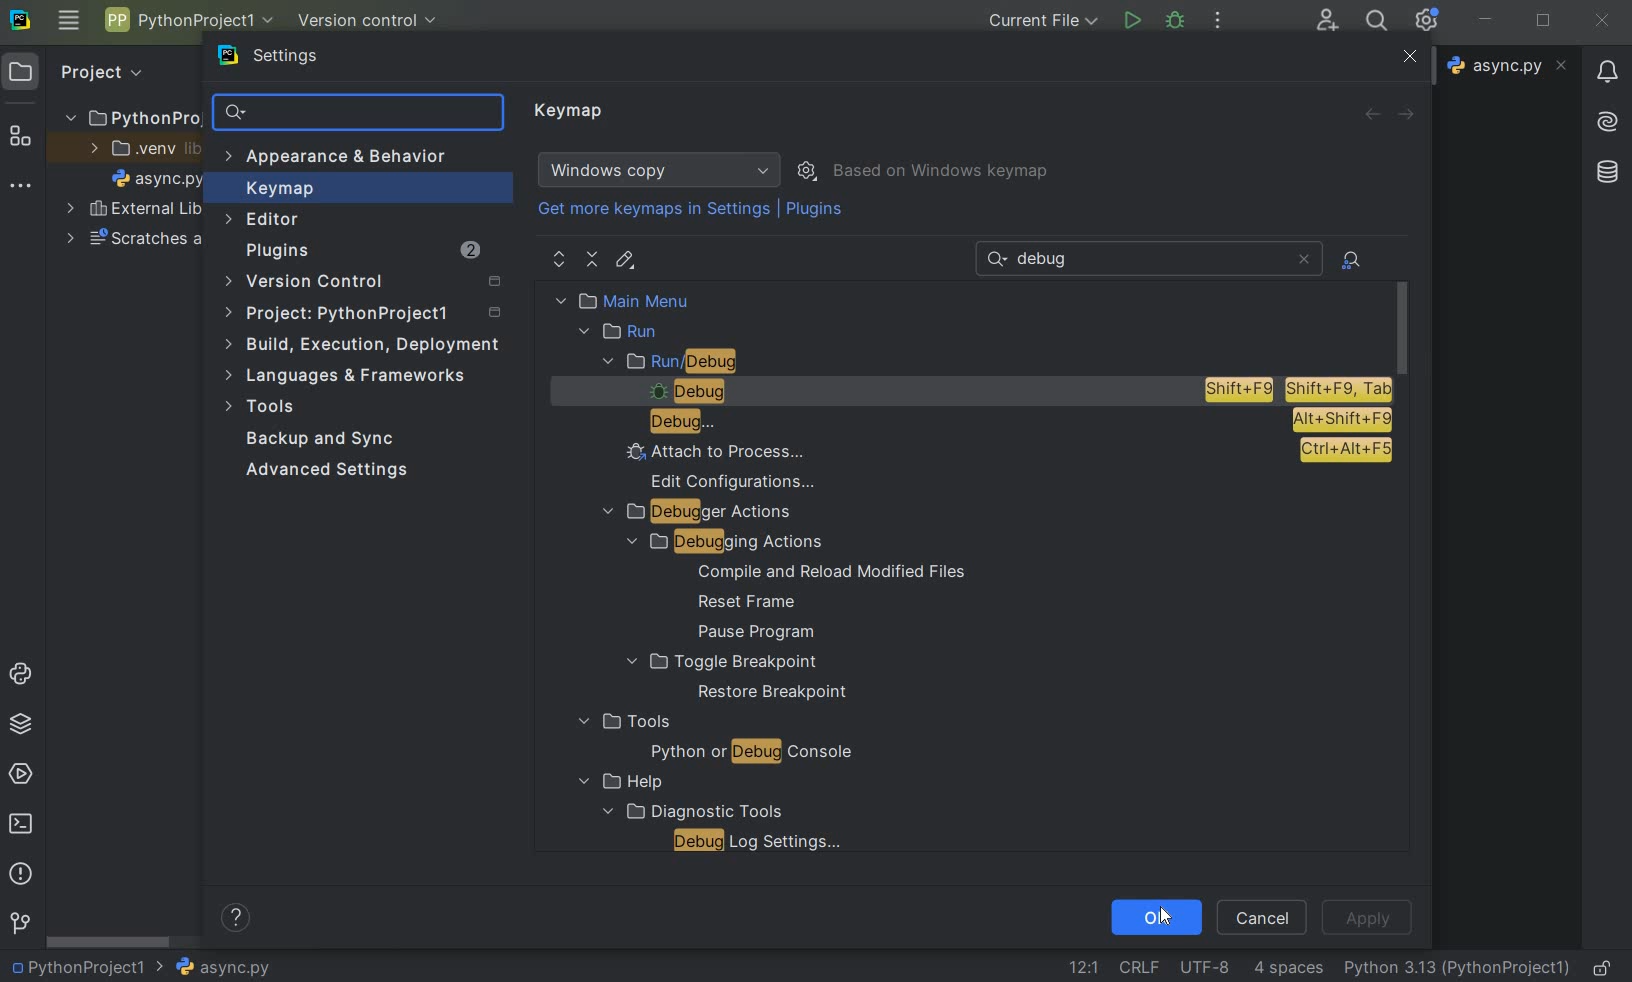  Describe the element at coordinates (622, 722) in the screenshot. I see `tools` at that location.